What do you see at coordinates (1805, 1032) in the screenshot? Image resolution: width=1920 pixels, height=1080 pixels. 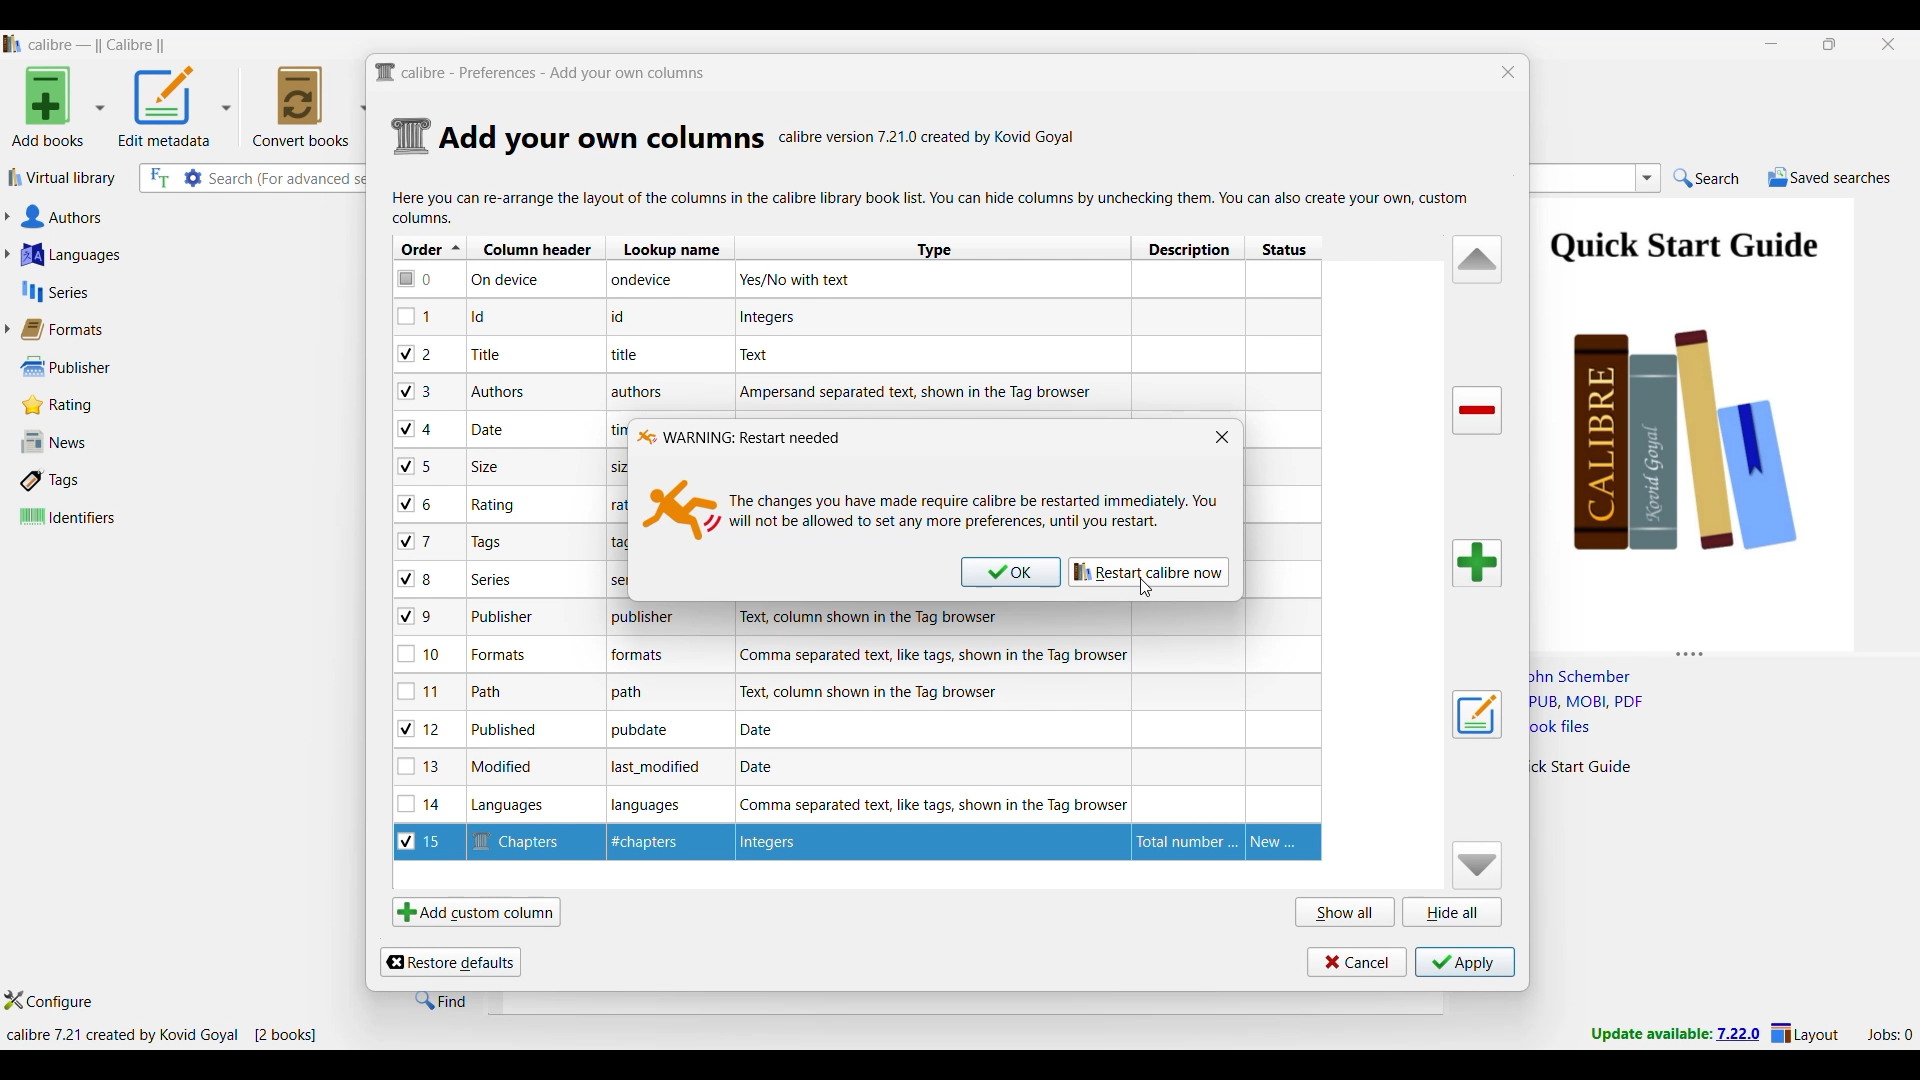 I see `Layout settings` at bounding box center [1805, 1032].